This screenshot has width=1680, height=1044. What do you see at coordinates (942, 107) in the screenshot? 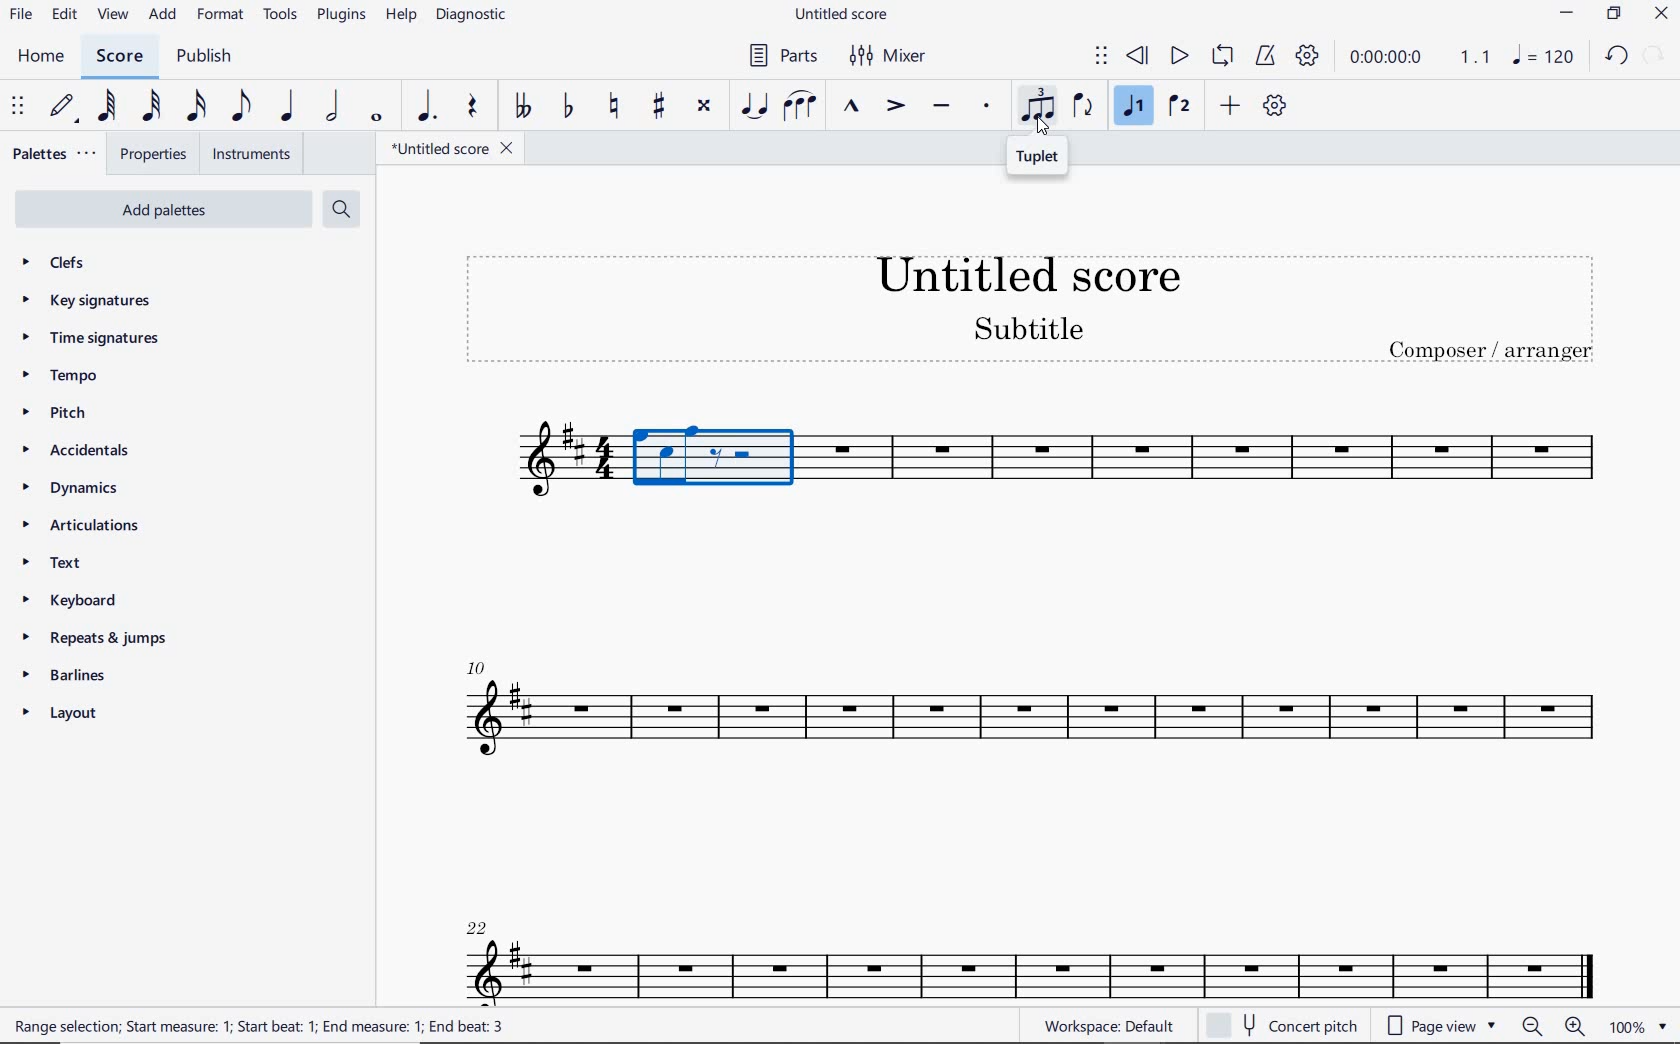
I see `TENUTO` at bounding box center [942, 107].